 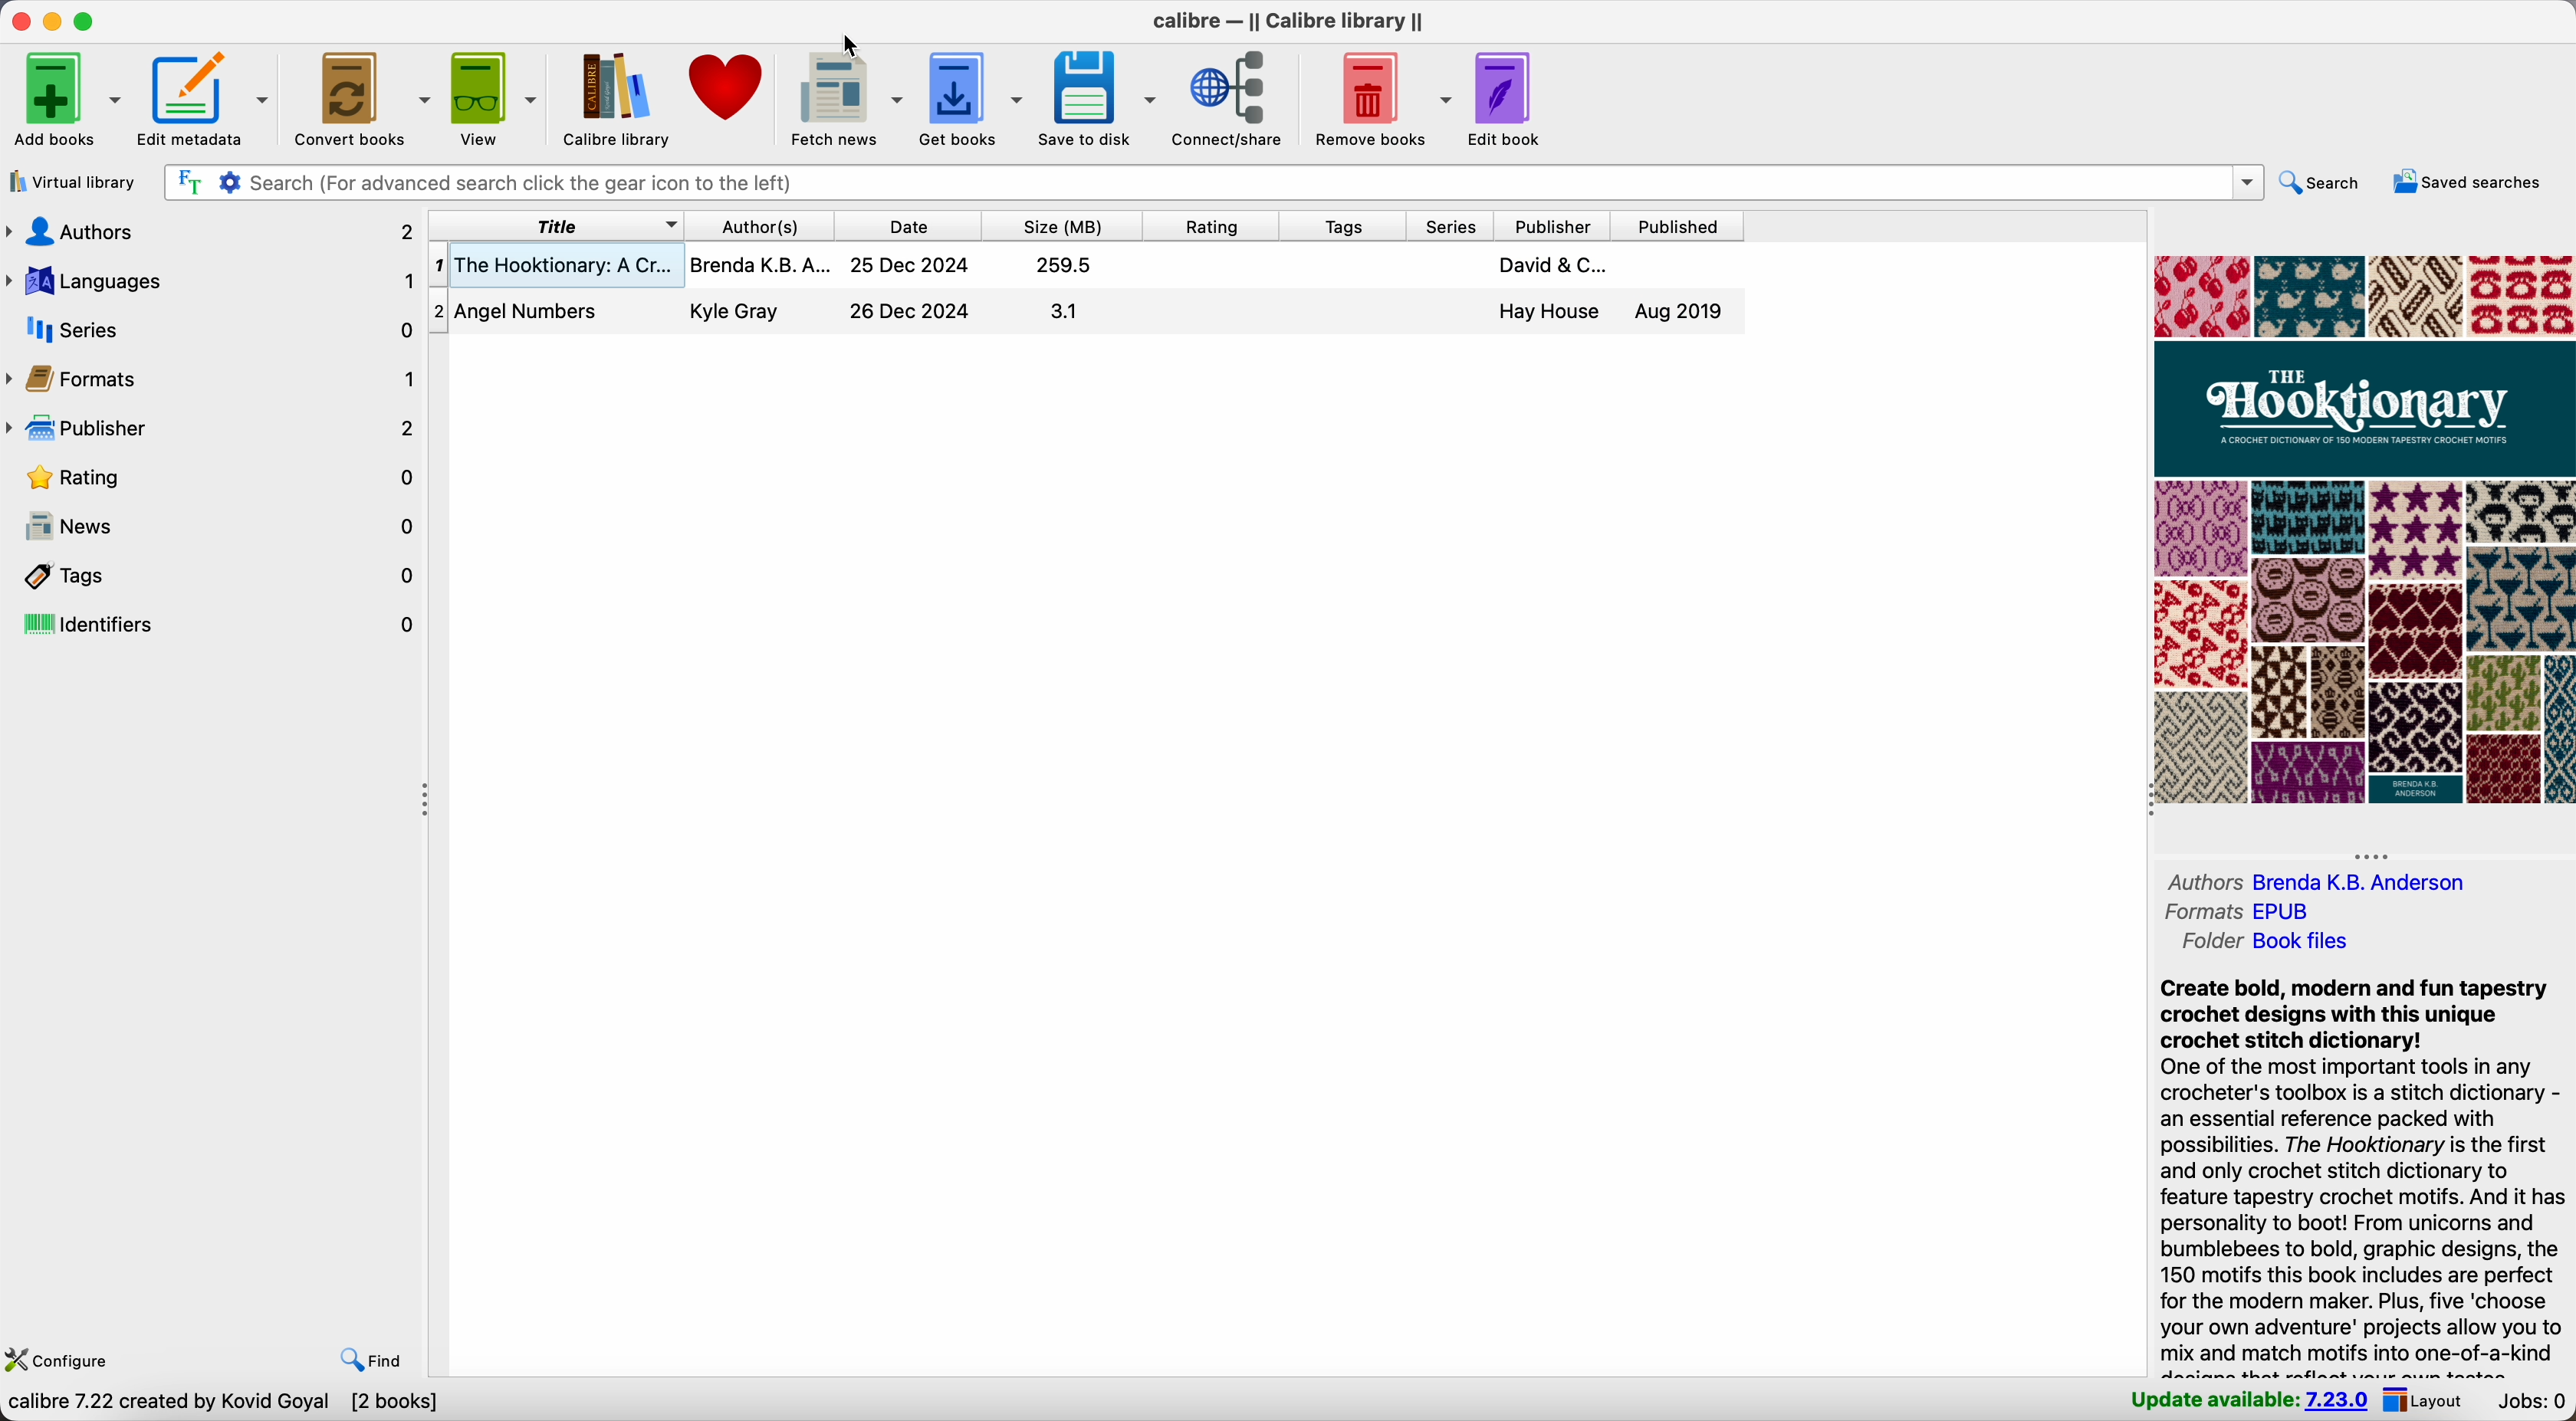 What do you see at coordinates (57, 20) in the screenshot?
I see `minimize` at bounding box center [57, 20].